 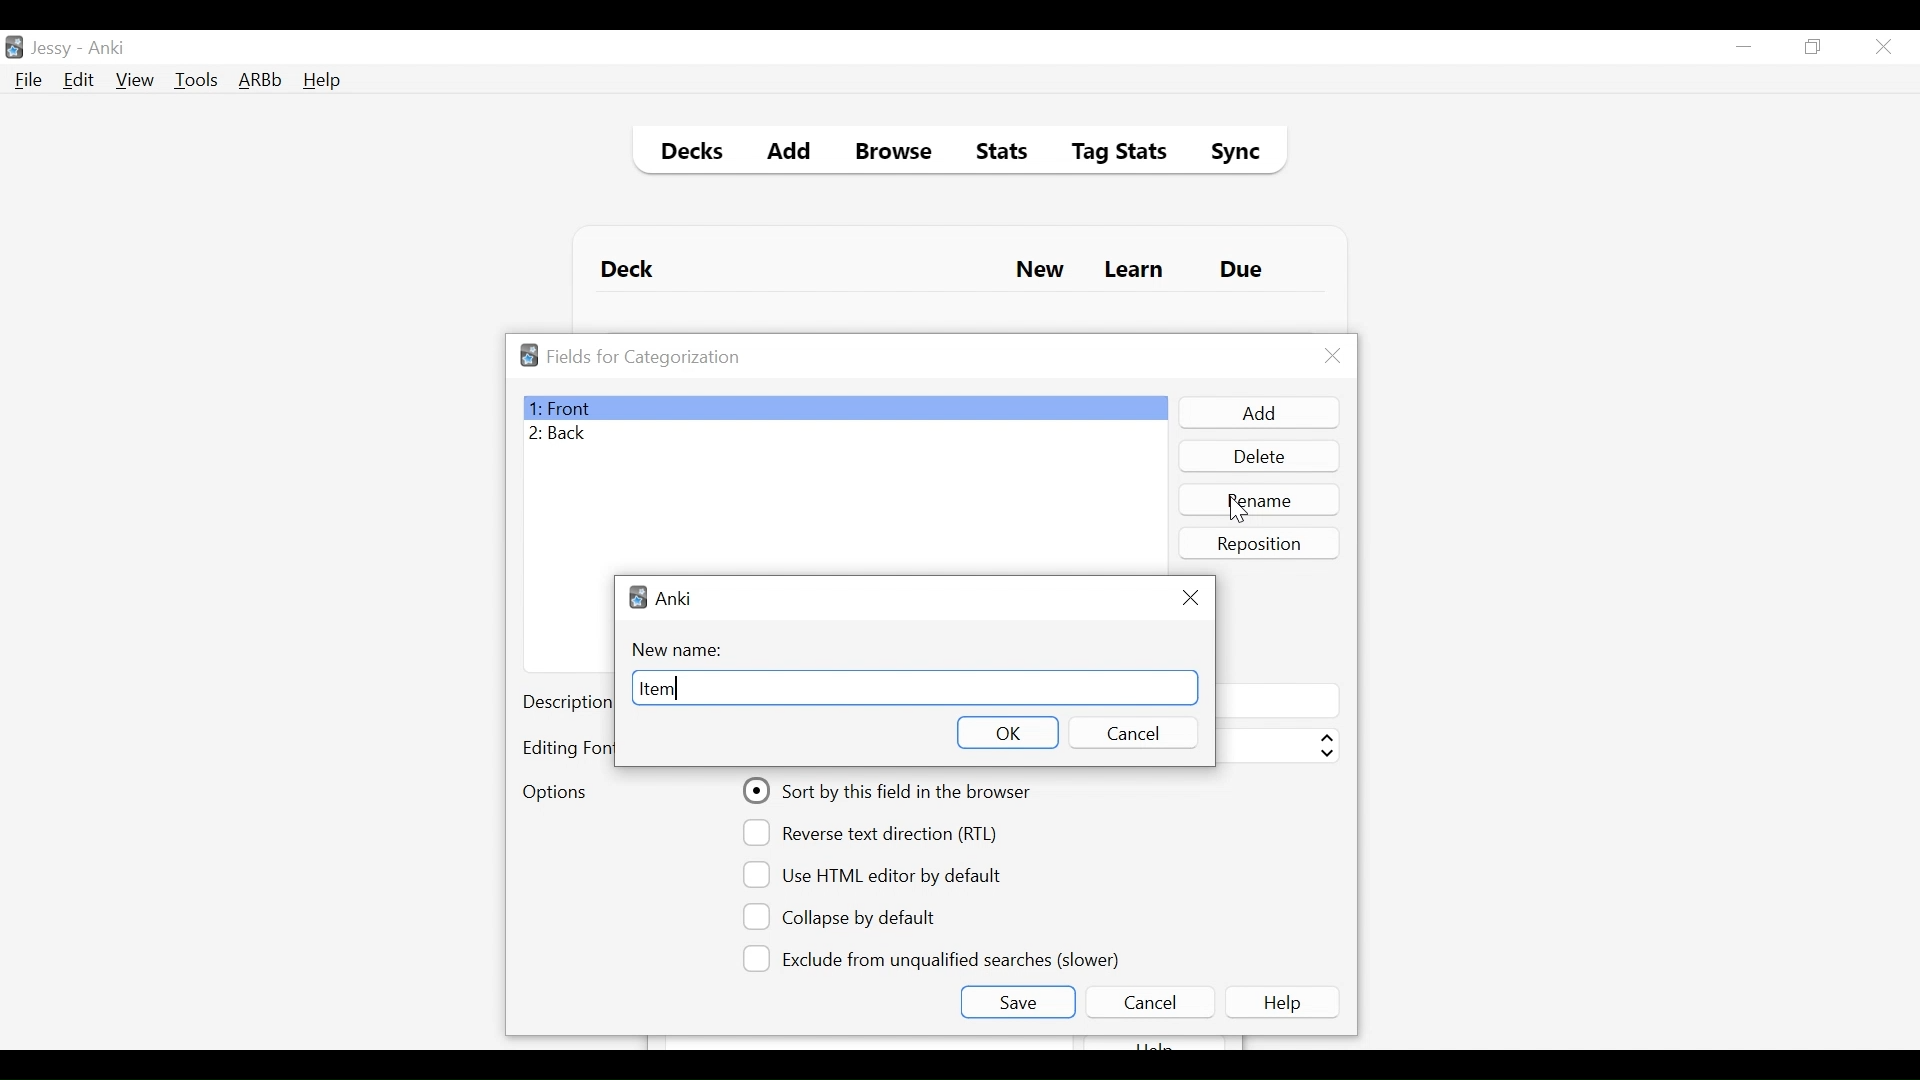 I want to click on Adjust Font Size, so click(x=1277, y=746).